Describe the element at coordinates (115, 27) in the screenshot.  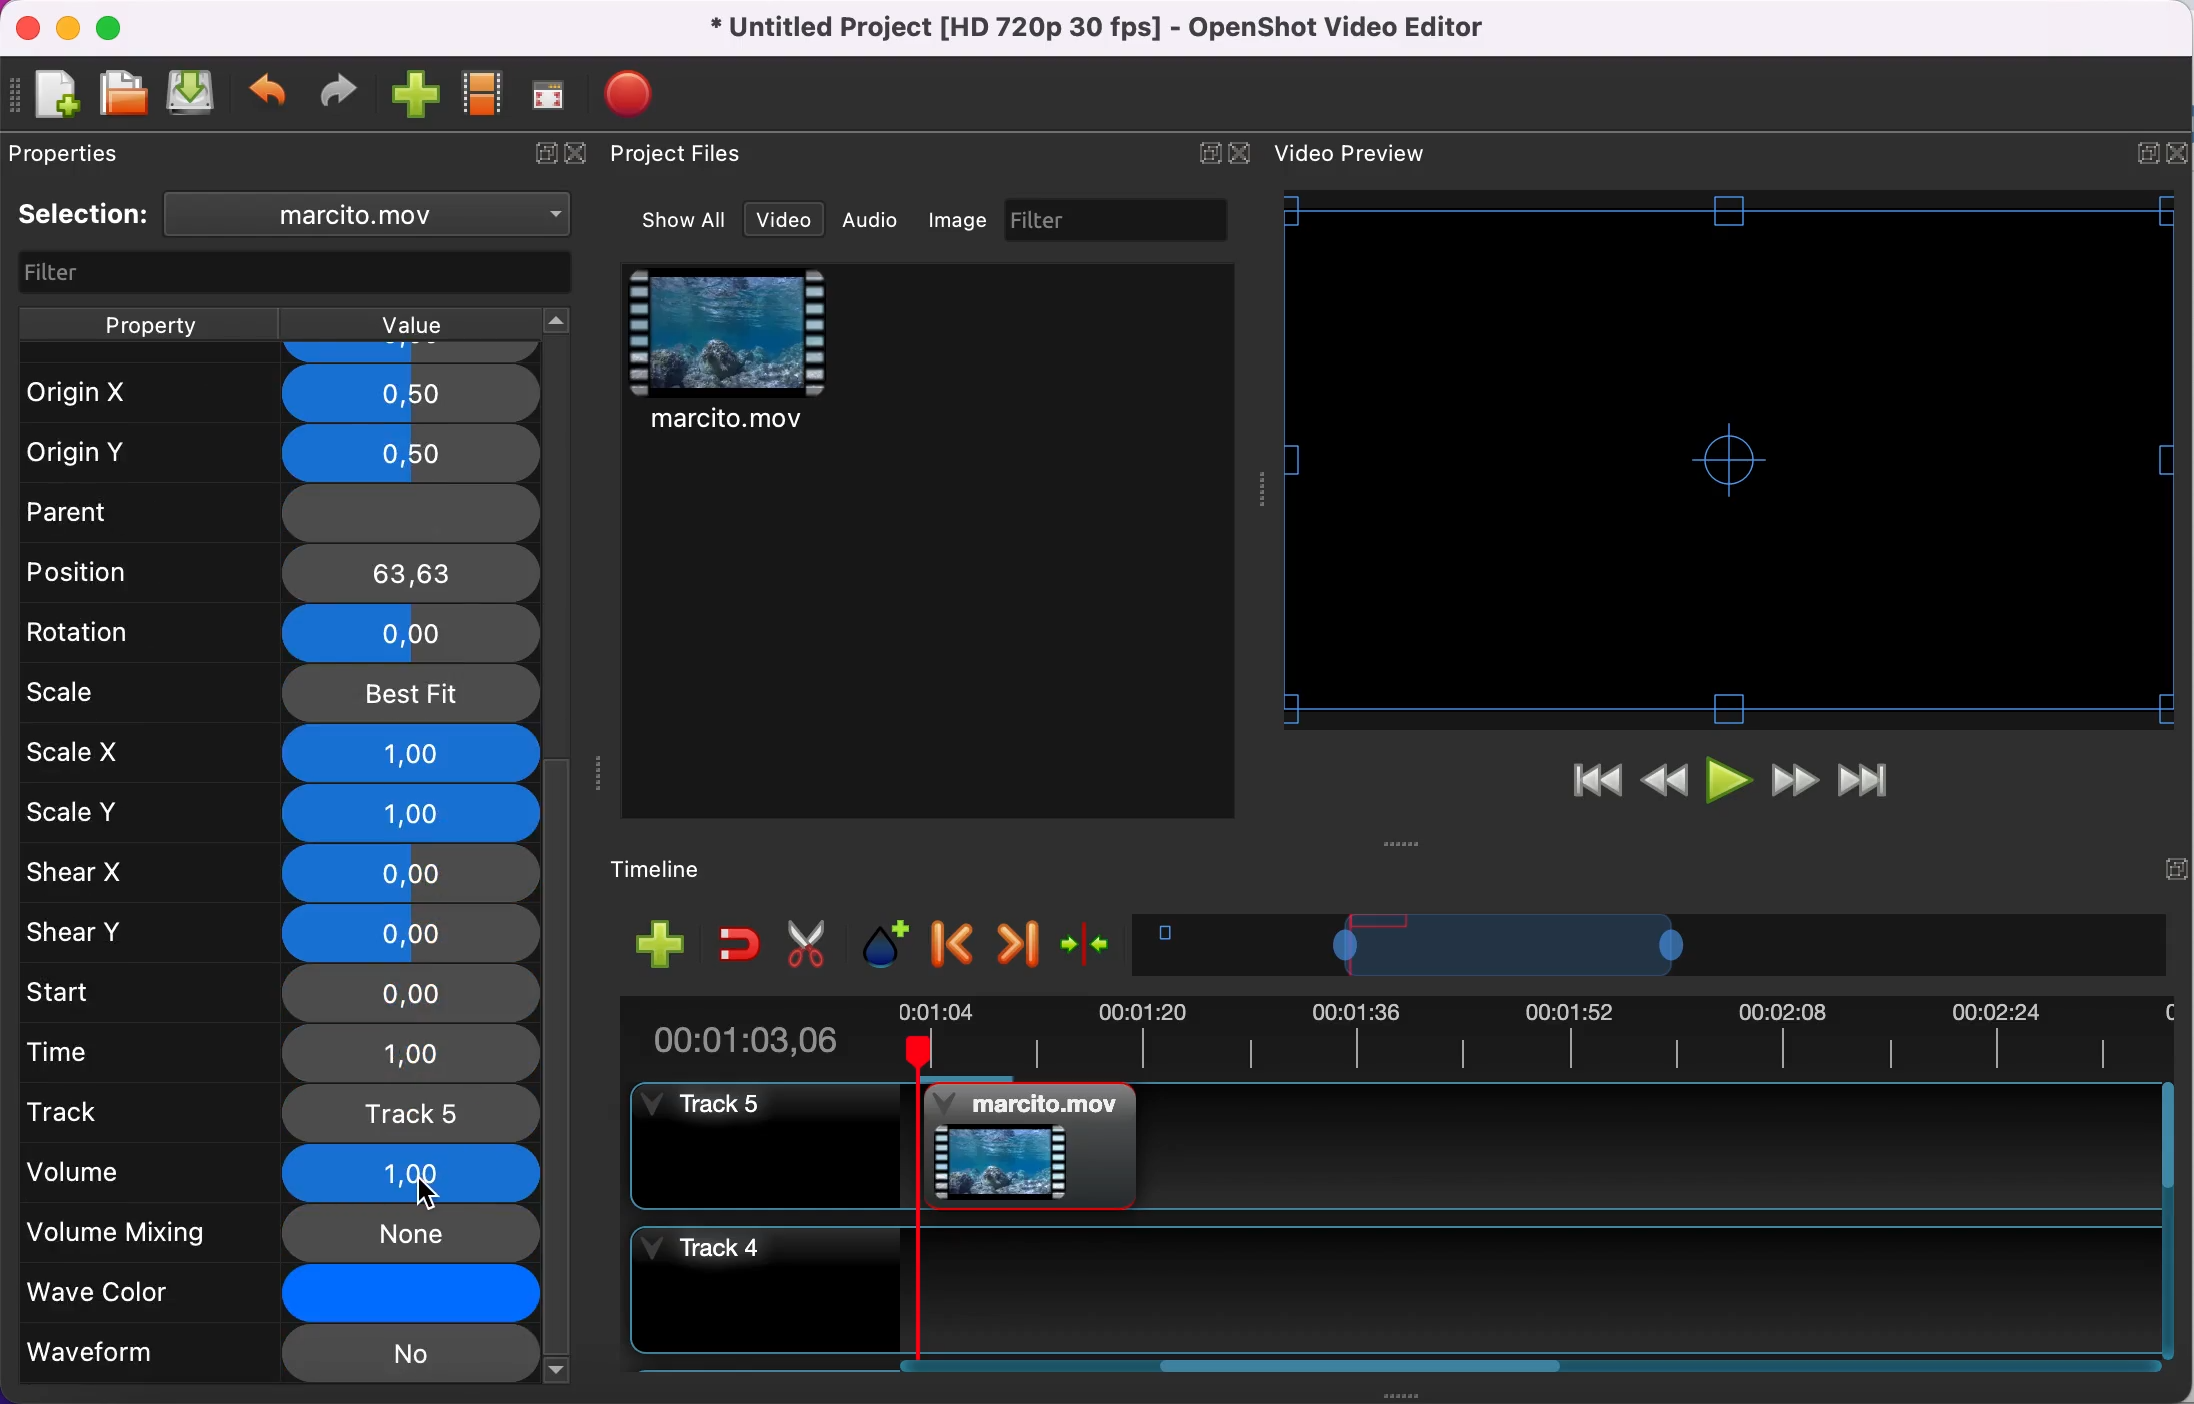
I see `maximize` at that location.